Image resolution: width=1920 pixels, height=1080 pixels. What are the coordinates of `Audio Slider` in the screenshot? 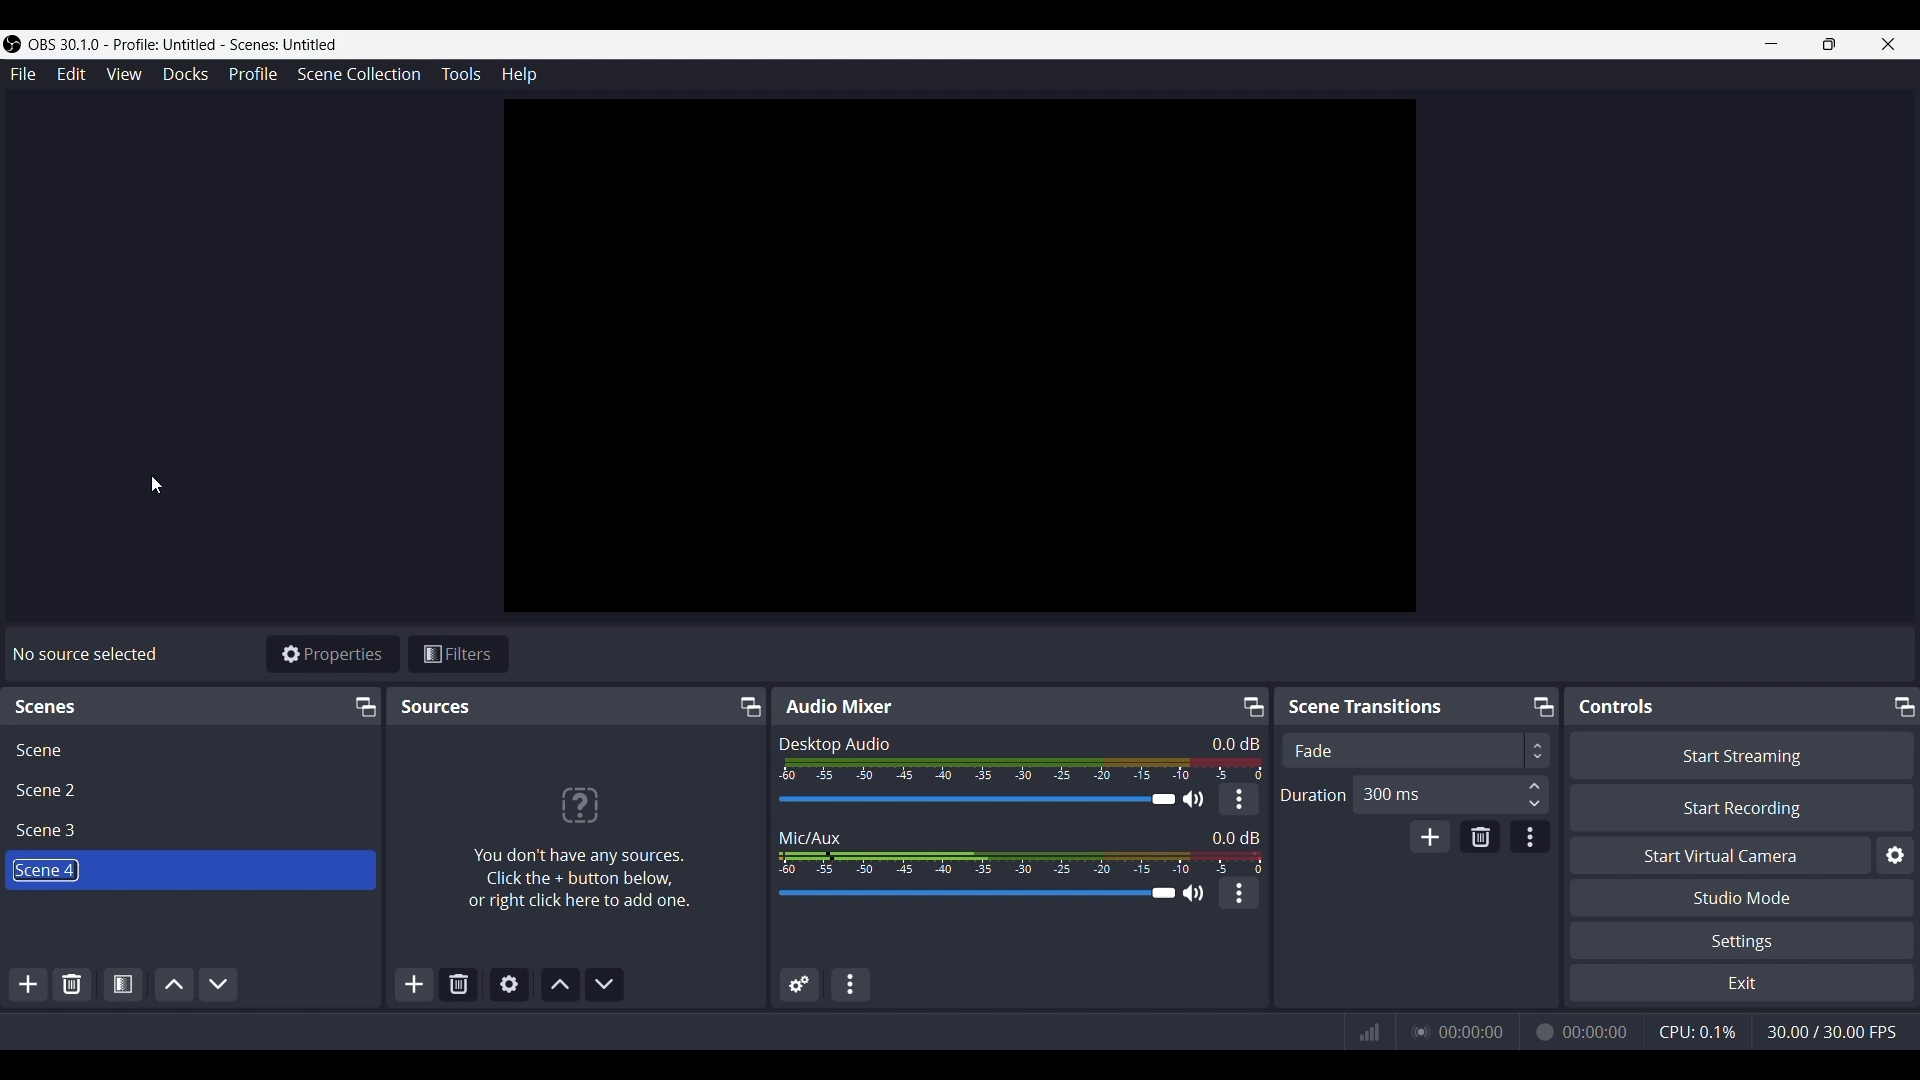 It's located at (975, 894).